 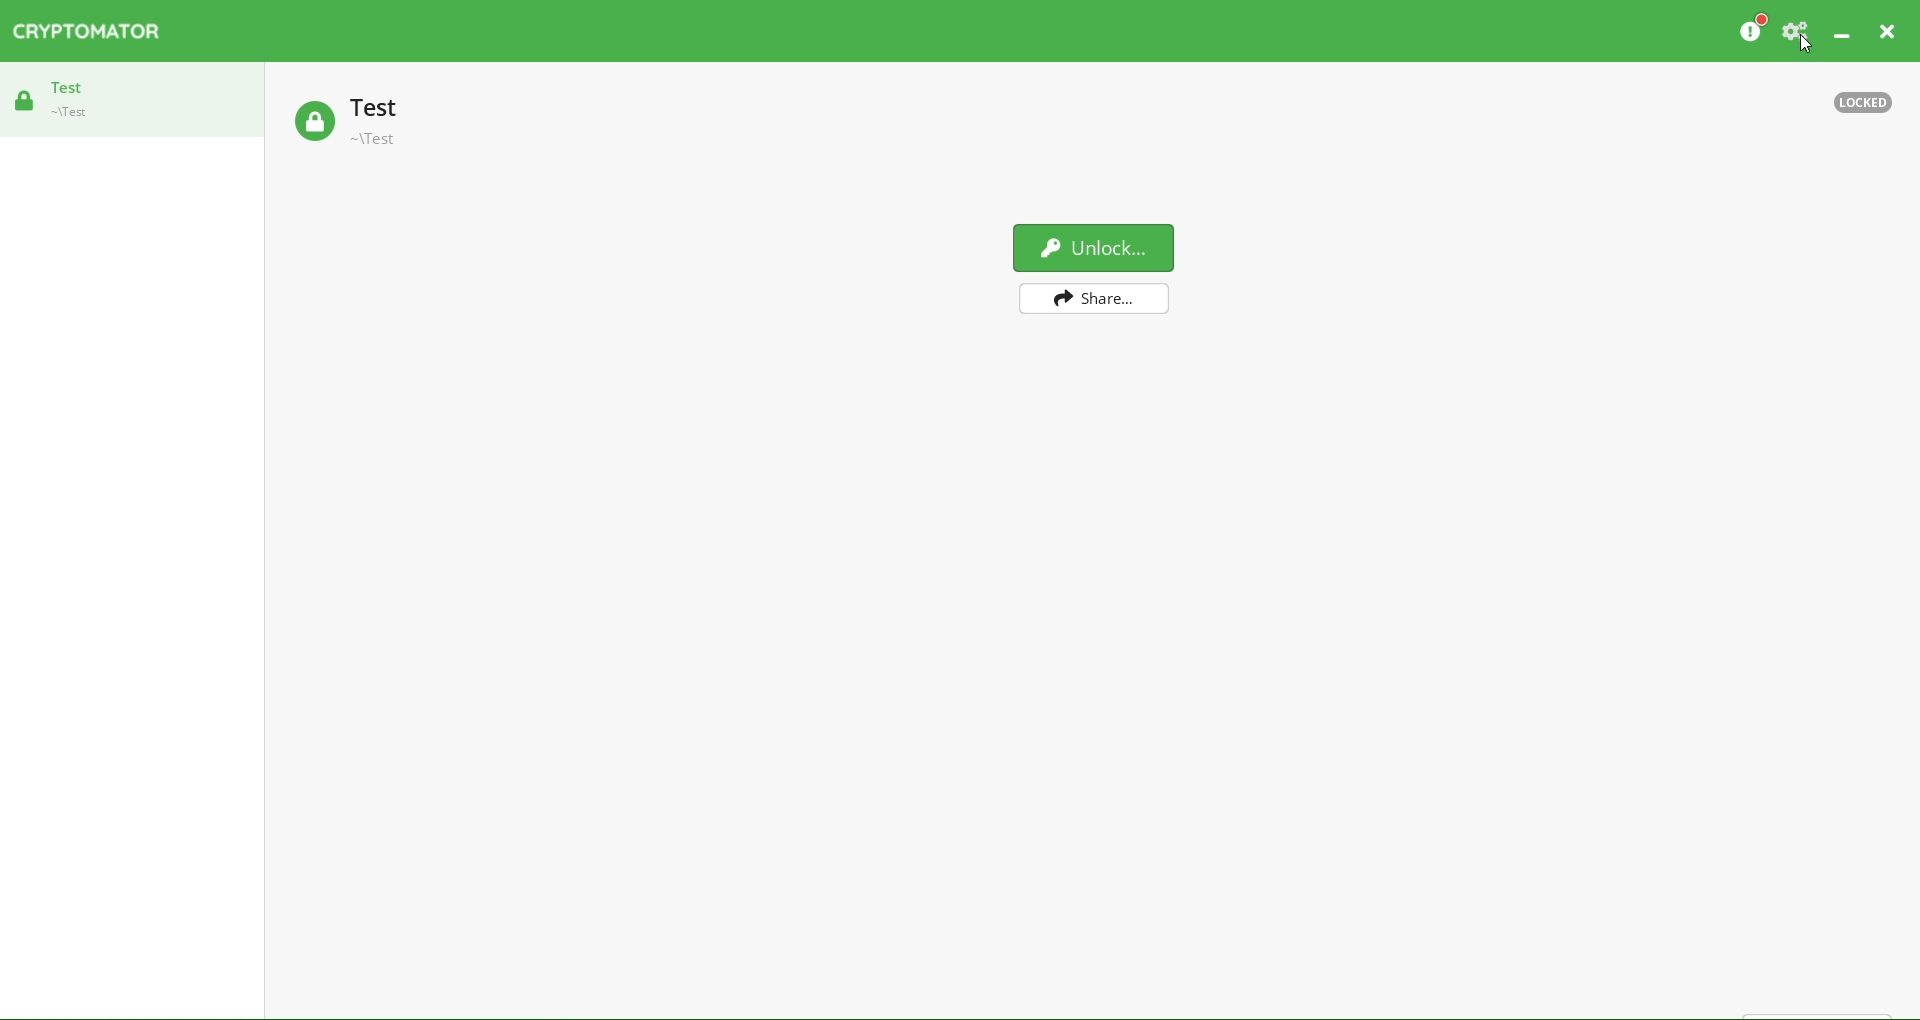 What do you see at coordinates (396, 122) in the screenshot?
I see `Test` at bounding box center [396, 122].